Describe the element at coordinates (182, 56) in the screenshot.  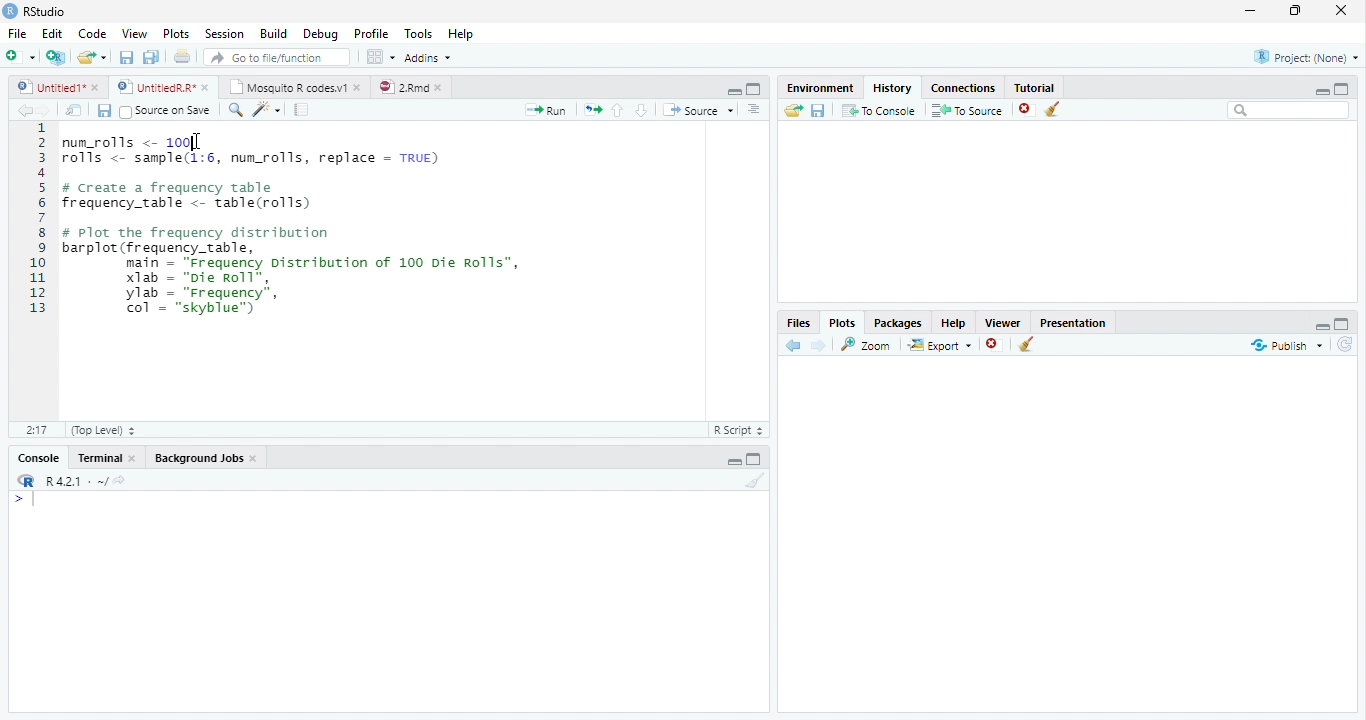
I see `Print` at that location.